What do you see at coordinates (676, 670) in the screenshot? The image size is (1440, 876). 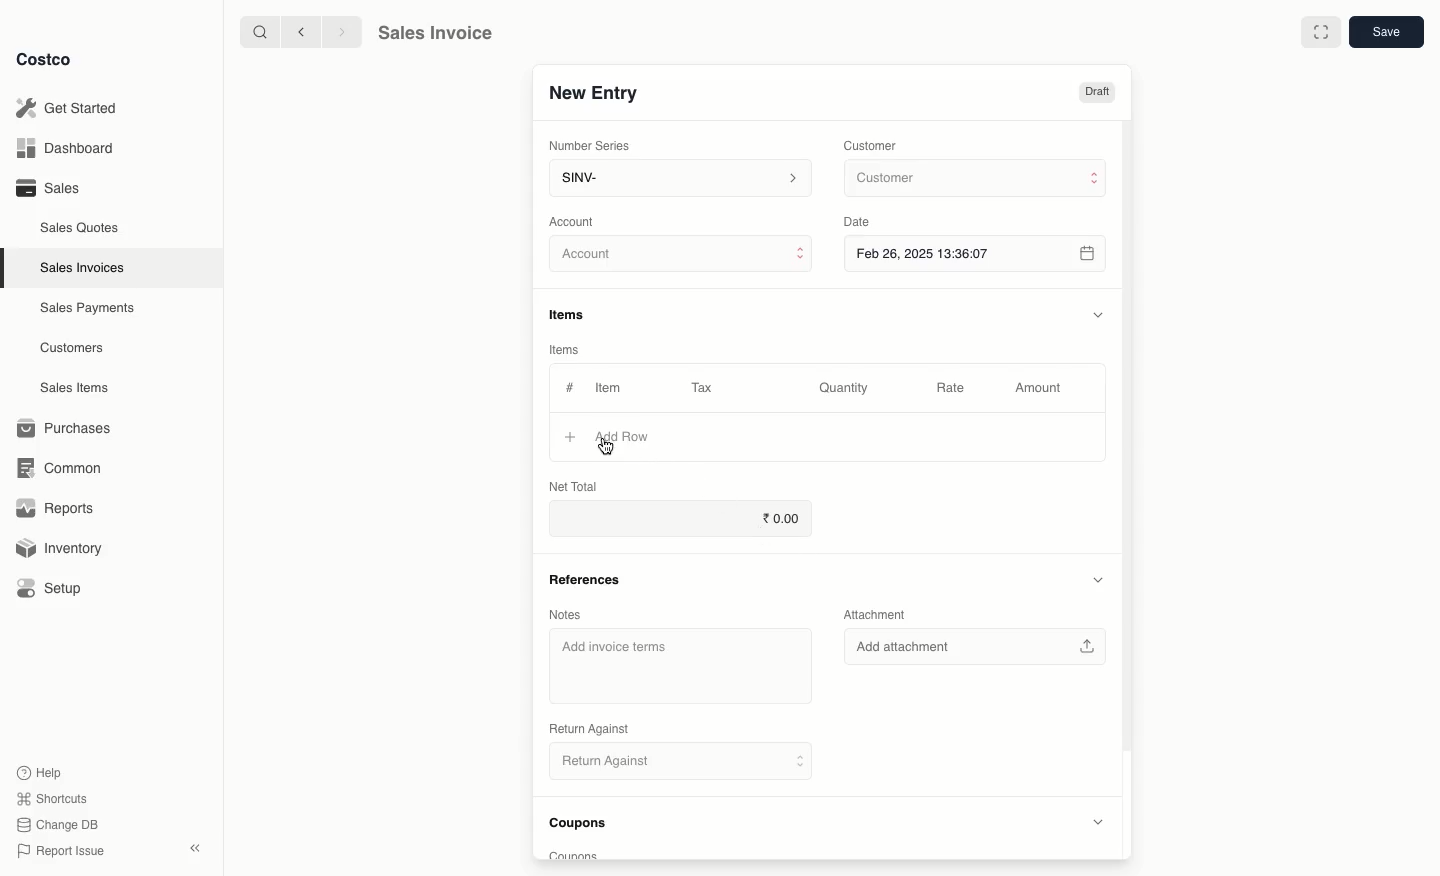 I see `‘Add invoice terms` at bounding box center [676, 670].